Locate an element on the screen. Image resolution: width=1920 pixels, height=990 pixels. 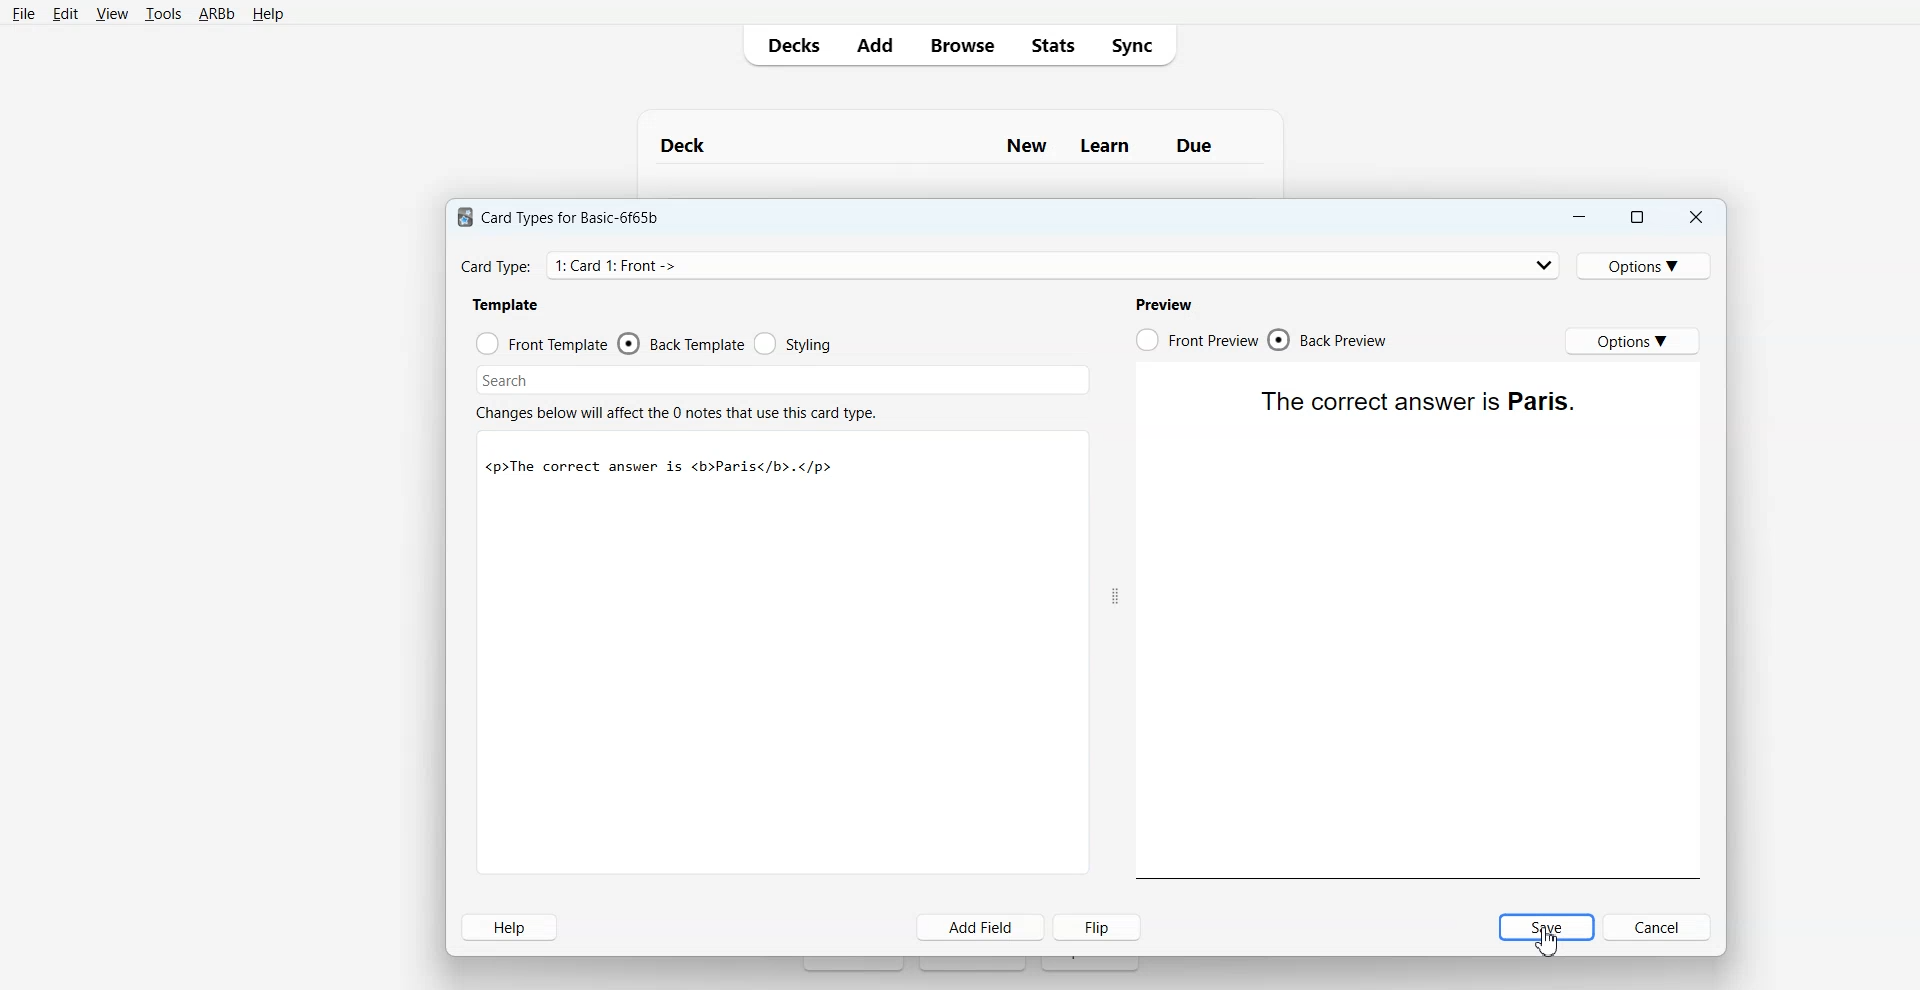
Add is located at coordinates (874, 45).